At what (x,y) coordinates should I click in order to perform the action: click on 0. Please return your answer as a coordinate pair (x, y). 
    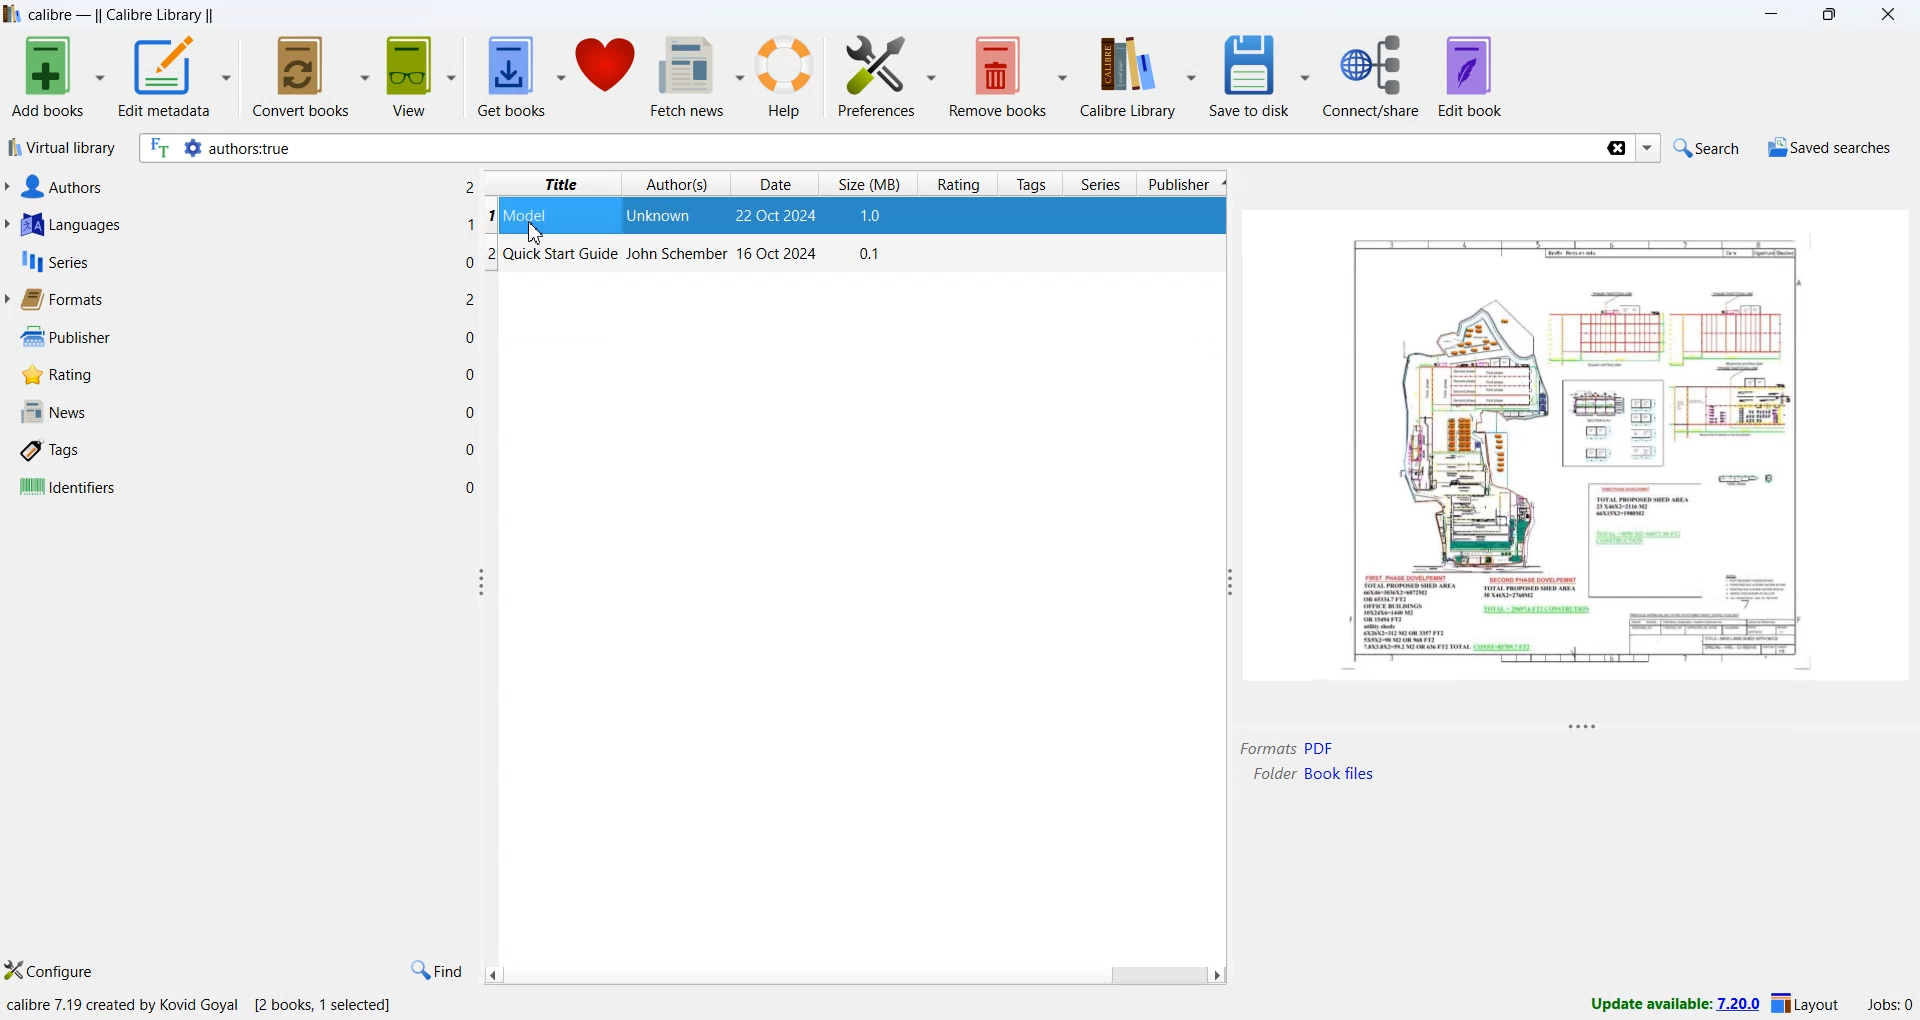
    Looking at the image, I should click on (471, 449).